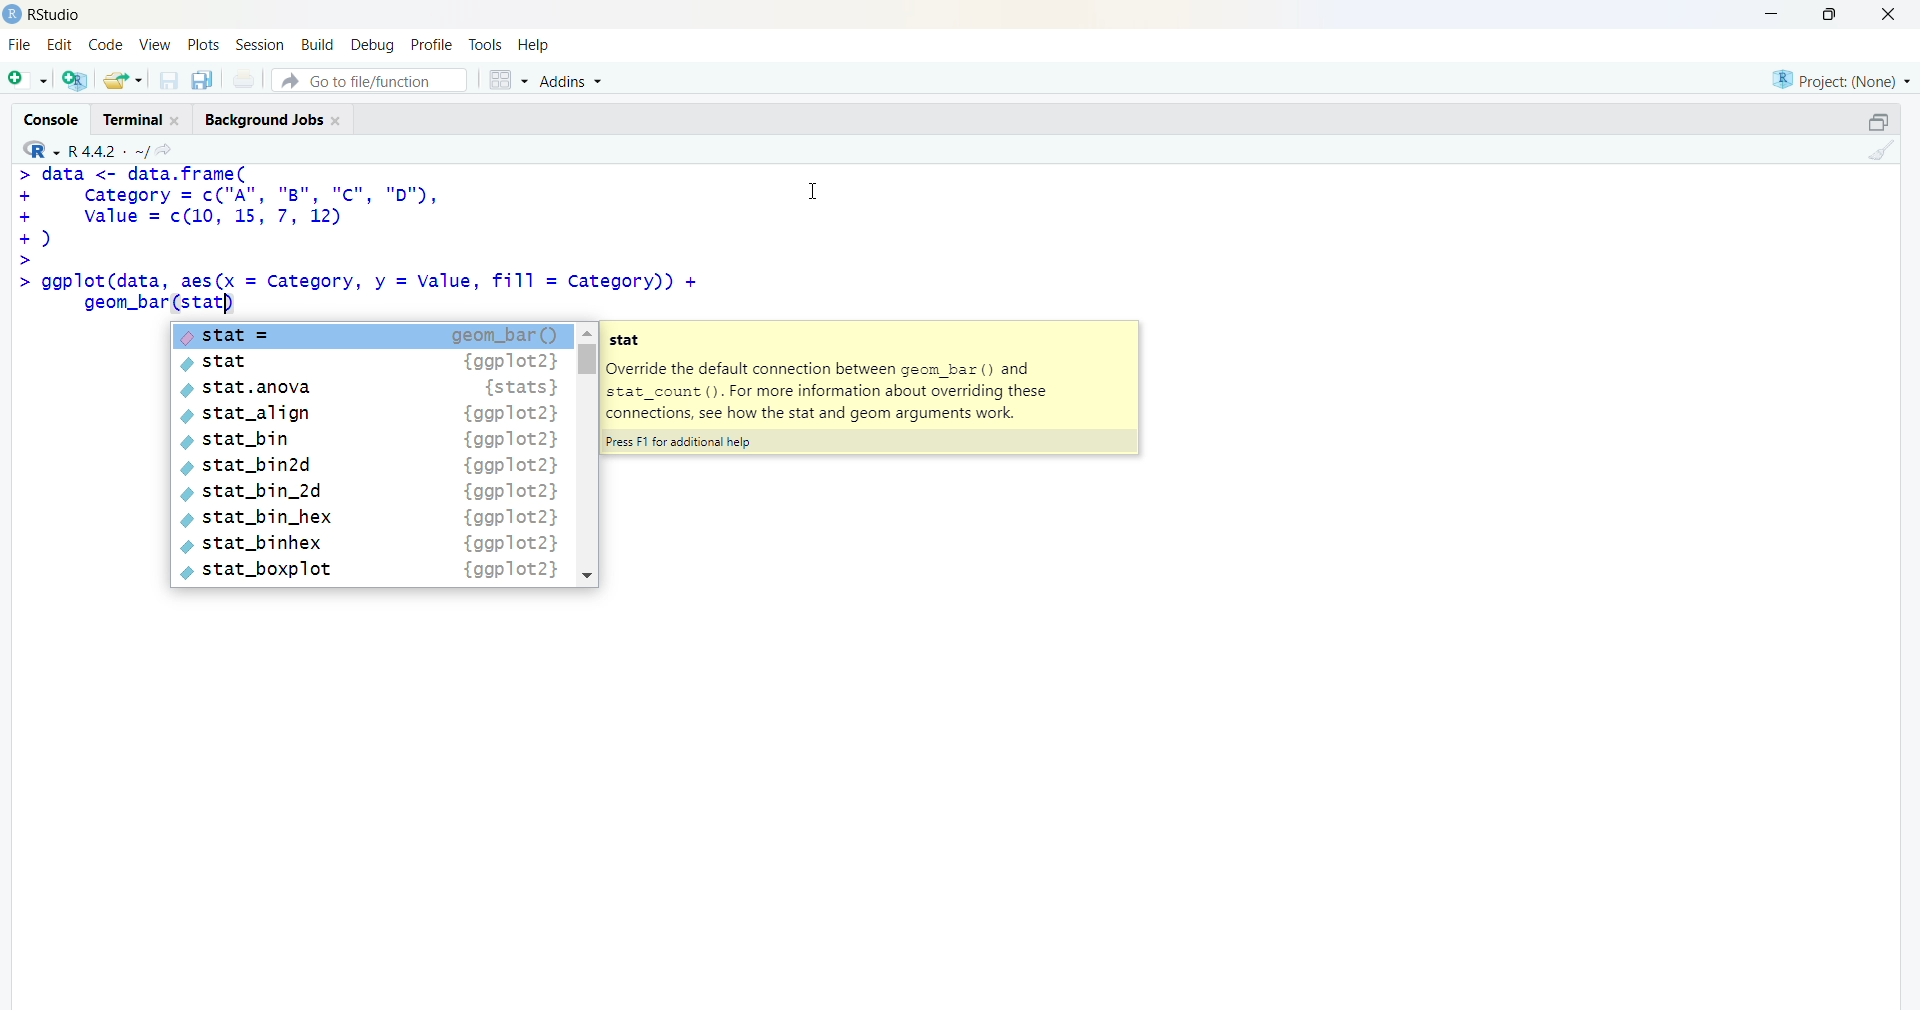 This screenshot has height=1010, width=1920. Describe the element at coordinates (316, 45) in the screenshot. I see `build` at that location.